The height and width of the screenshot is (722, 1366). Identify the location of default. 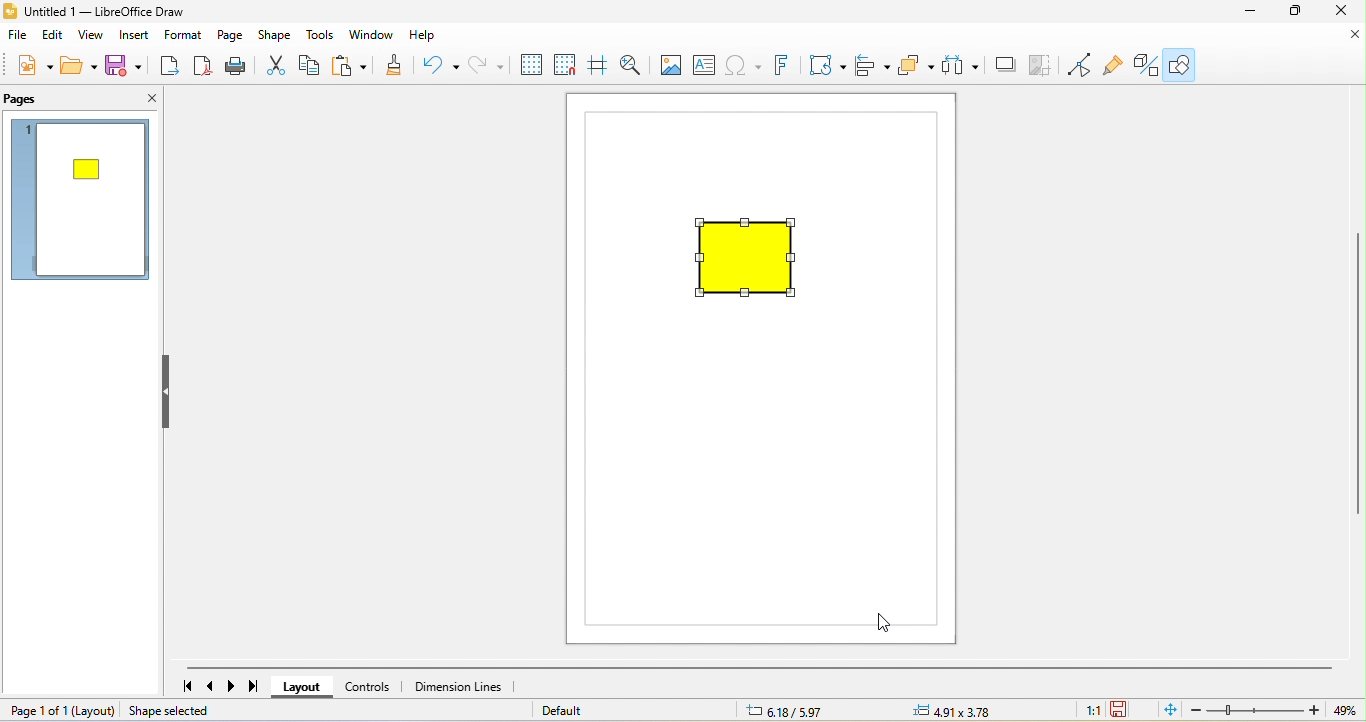
(572, 711).